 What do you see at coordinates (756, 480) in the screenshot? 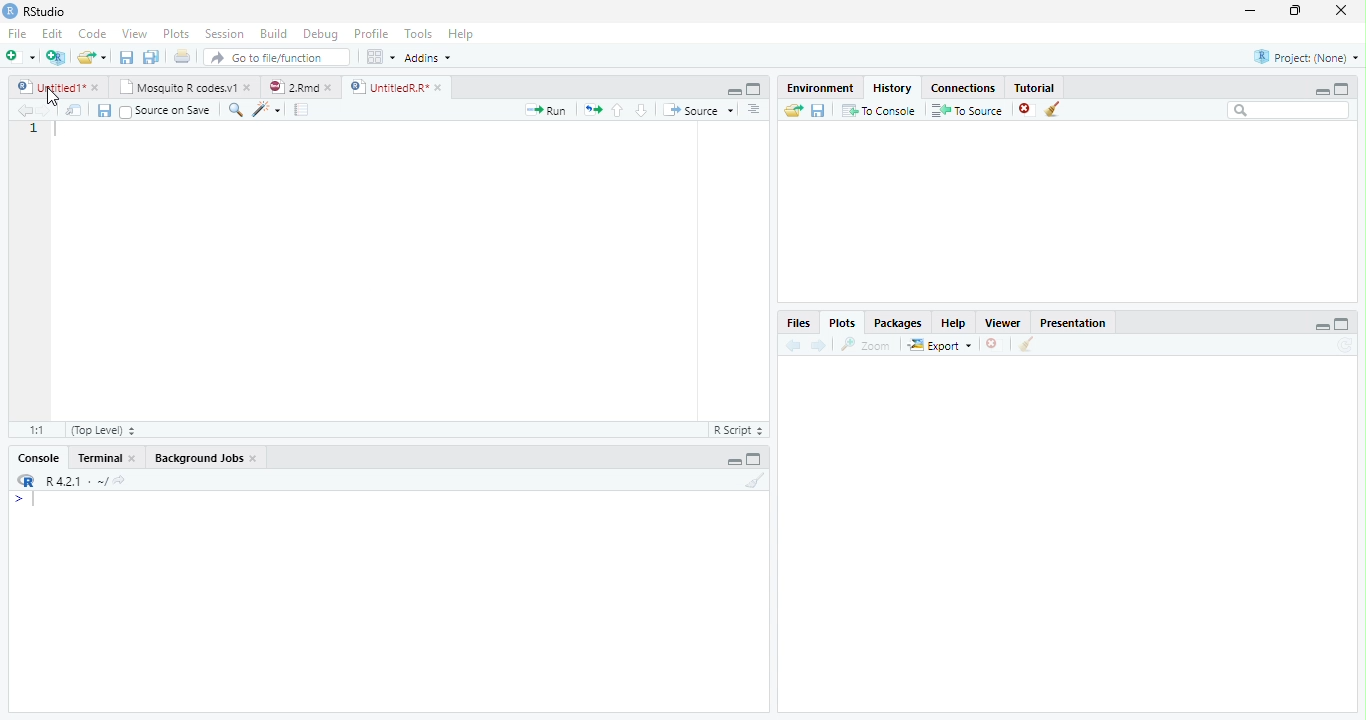
I see `Clear` at bounding box center [756, 480].